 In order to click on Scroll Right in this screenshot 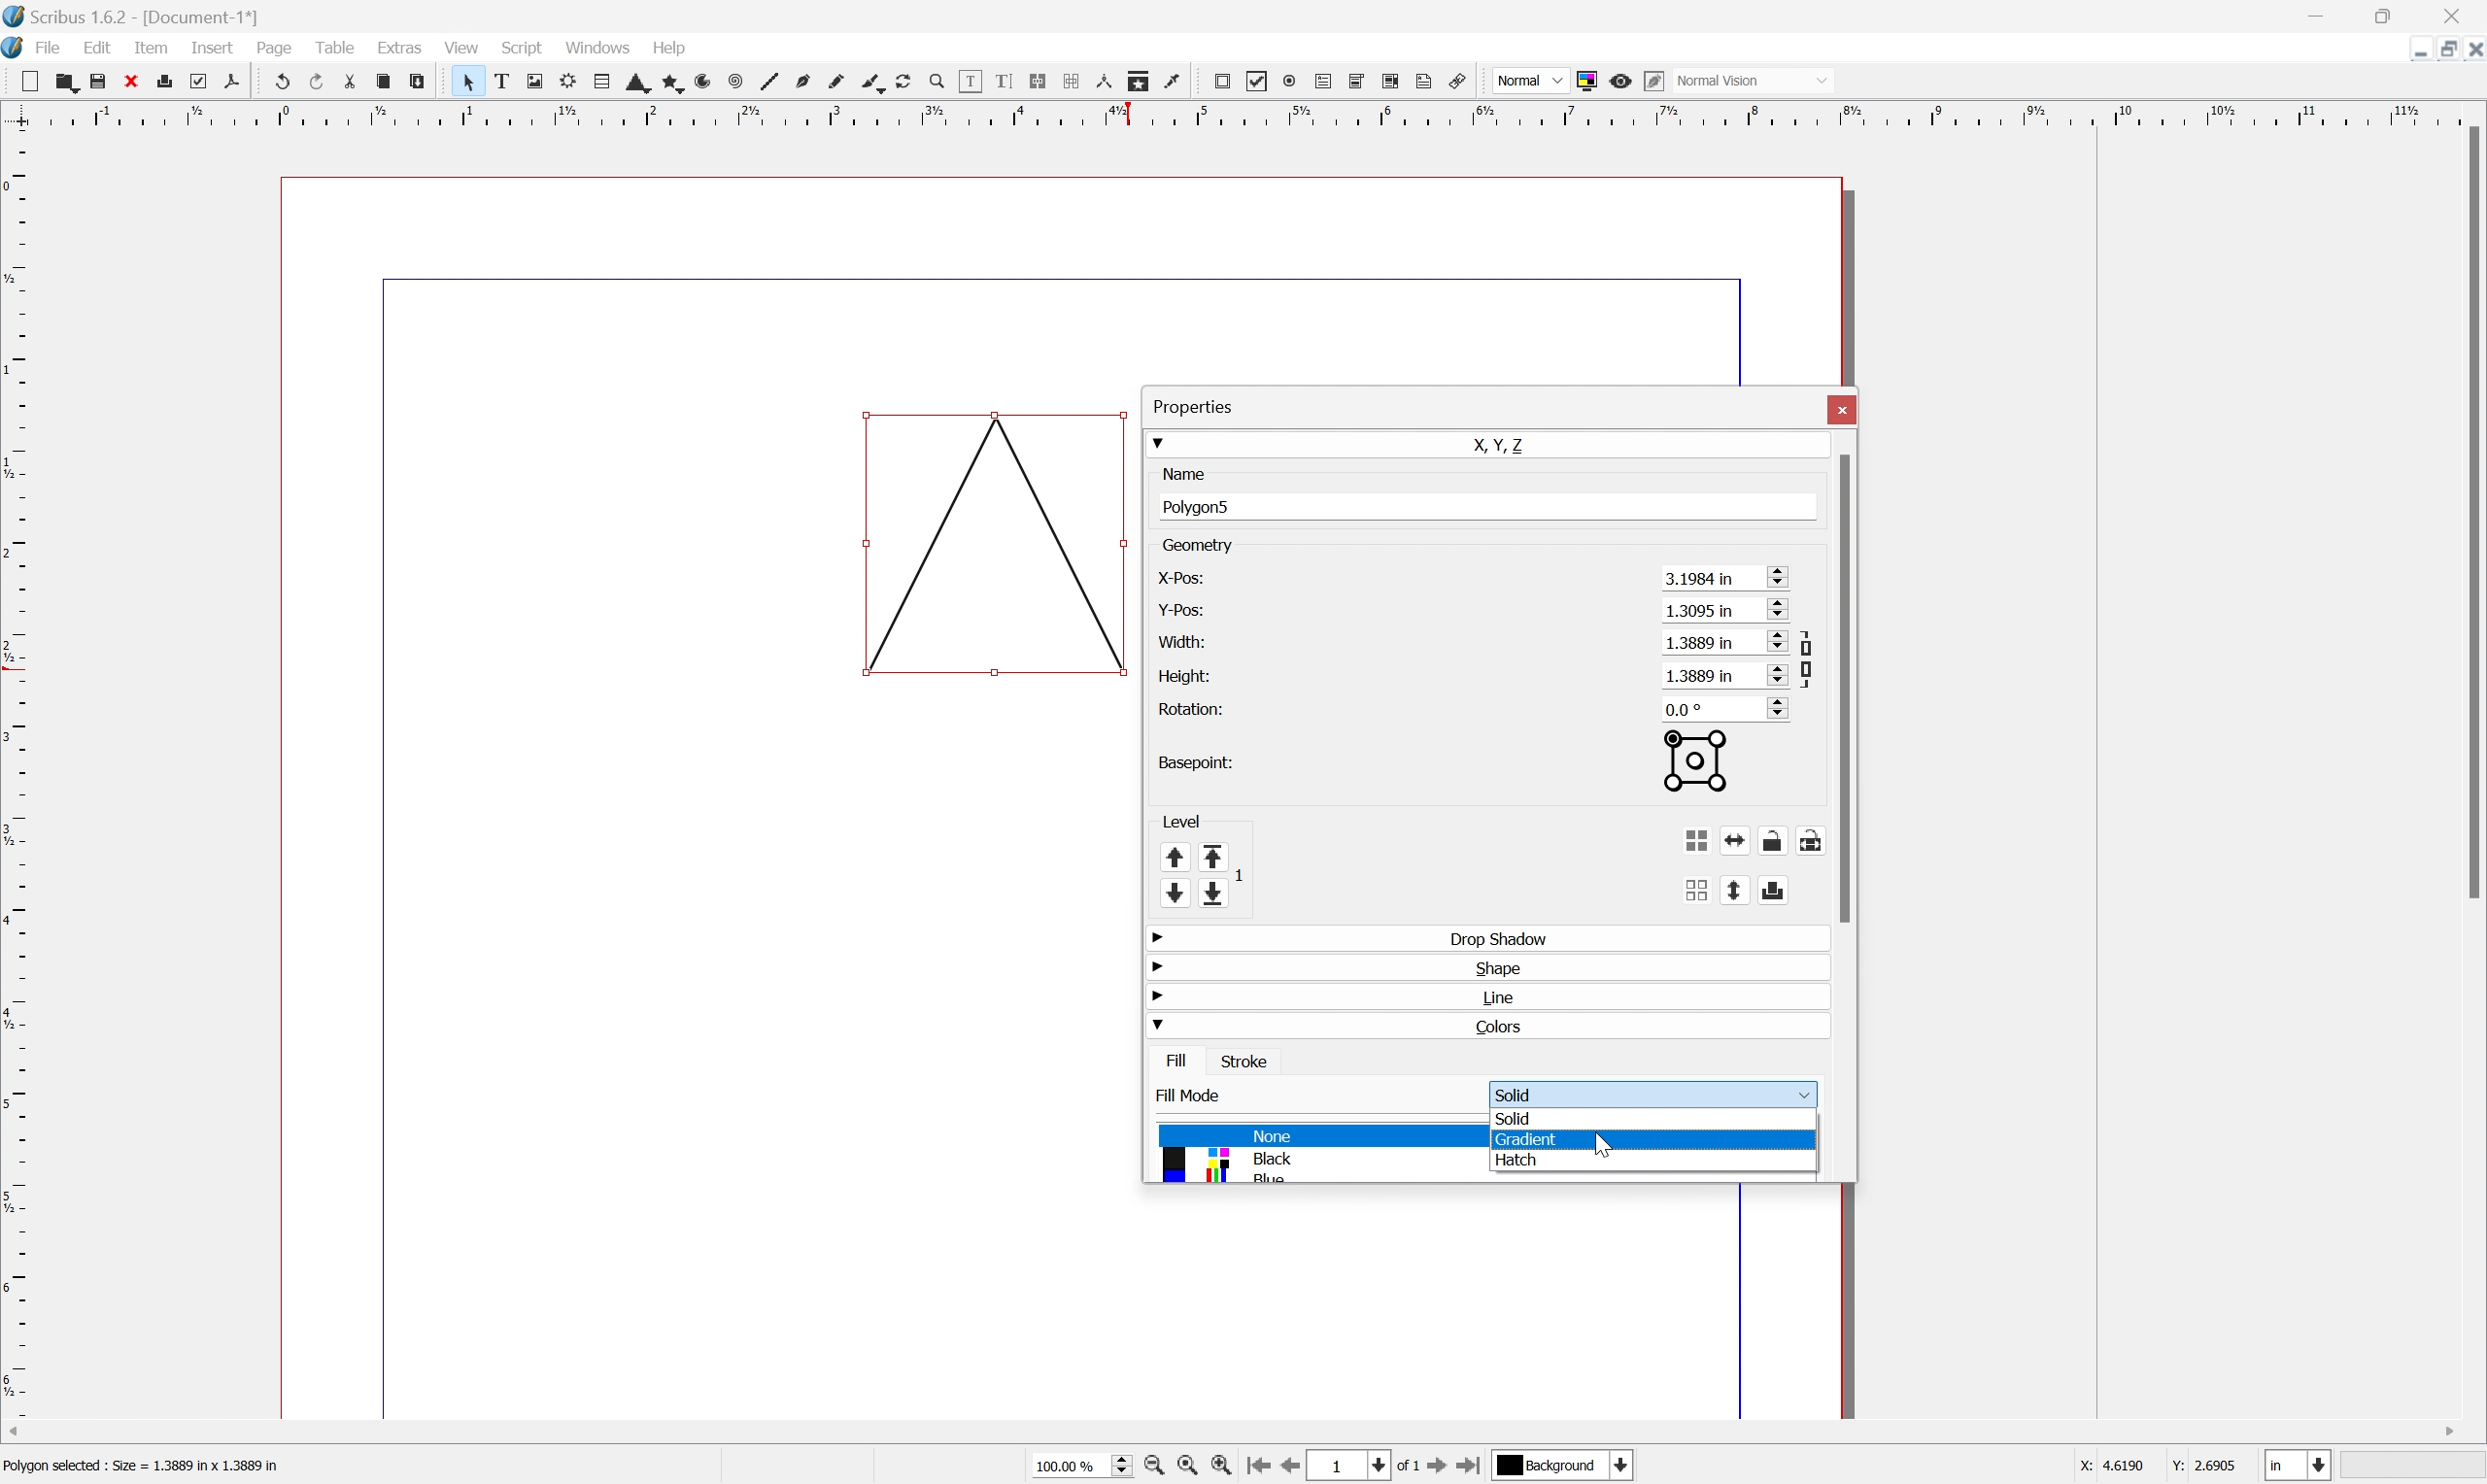, I will do `click(2445, 1433)`.